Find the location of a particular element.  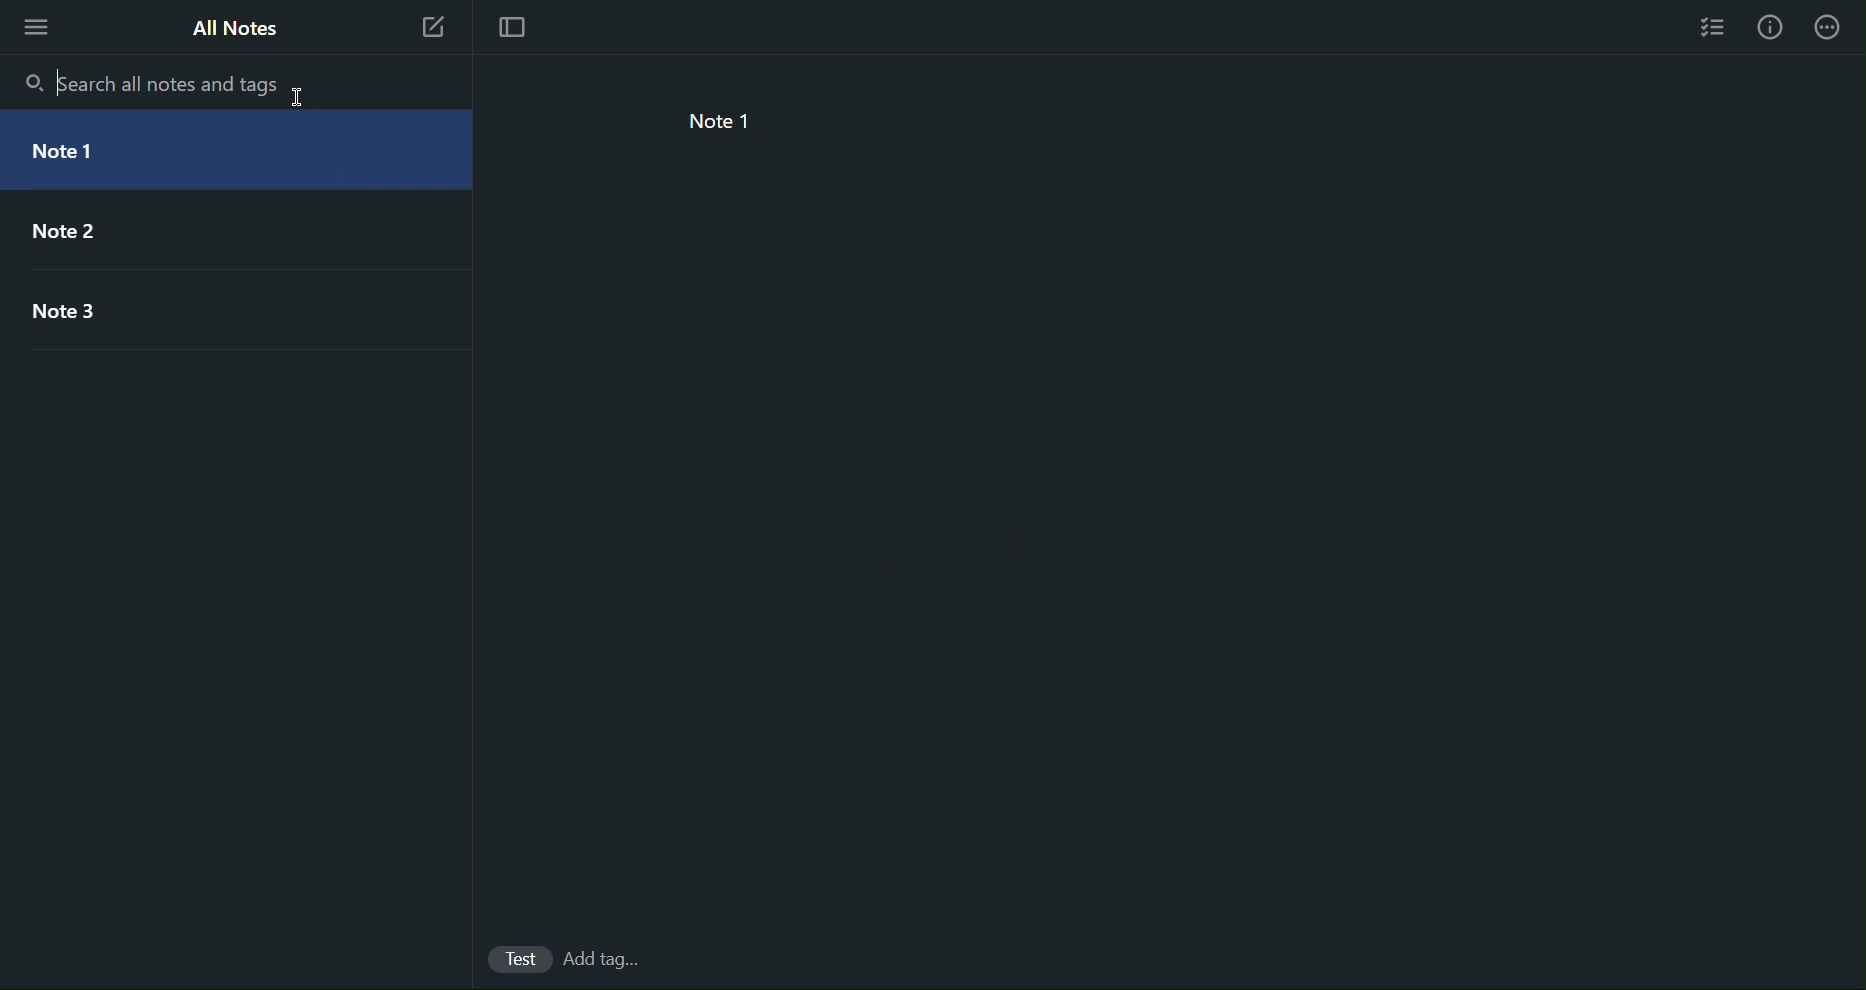

add Tags is located at coordinates (606, 962).